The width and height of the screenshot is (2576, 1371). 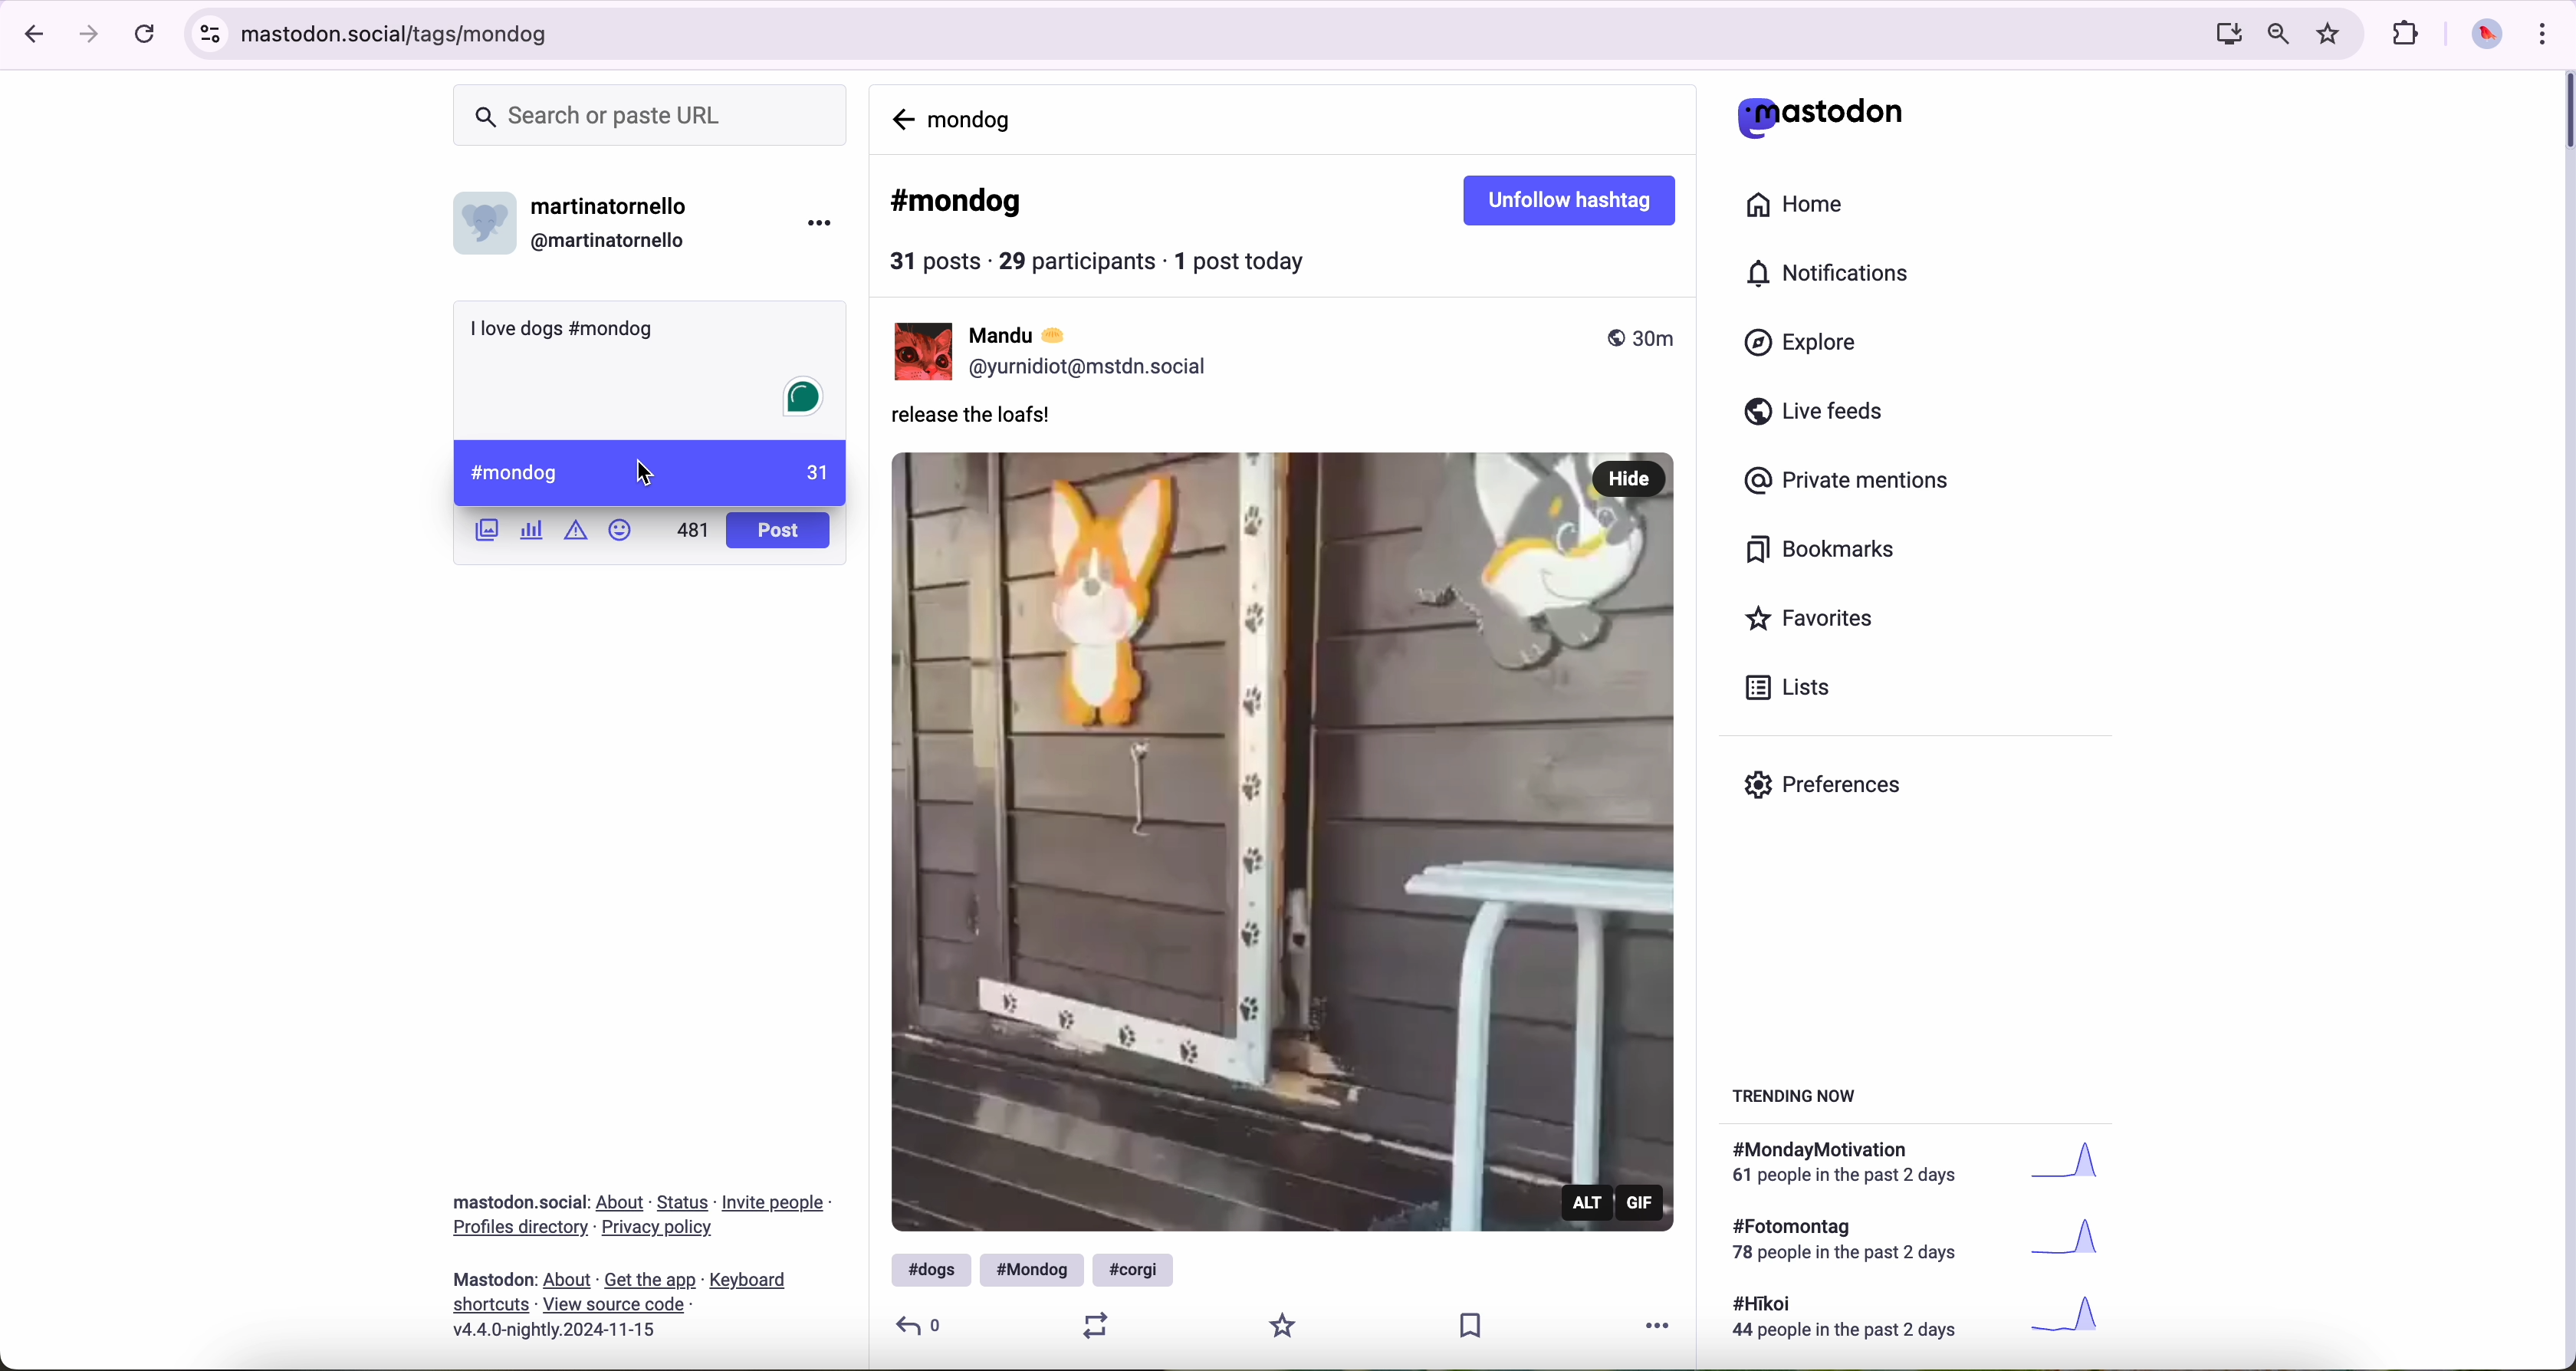 I want to click on link, so click(x=622, y=1203).